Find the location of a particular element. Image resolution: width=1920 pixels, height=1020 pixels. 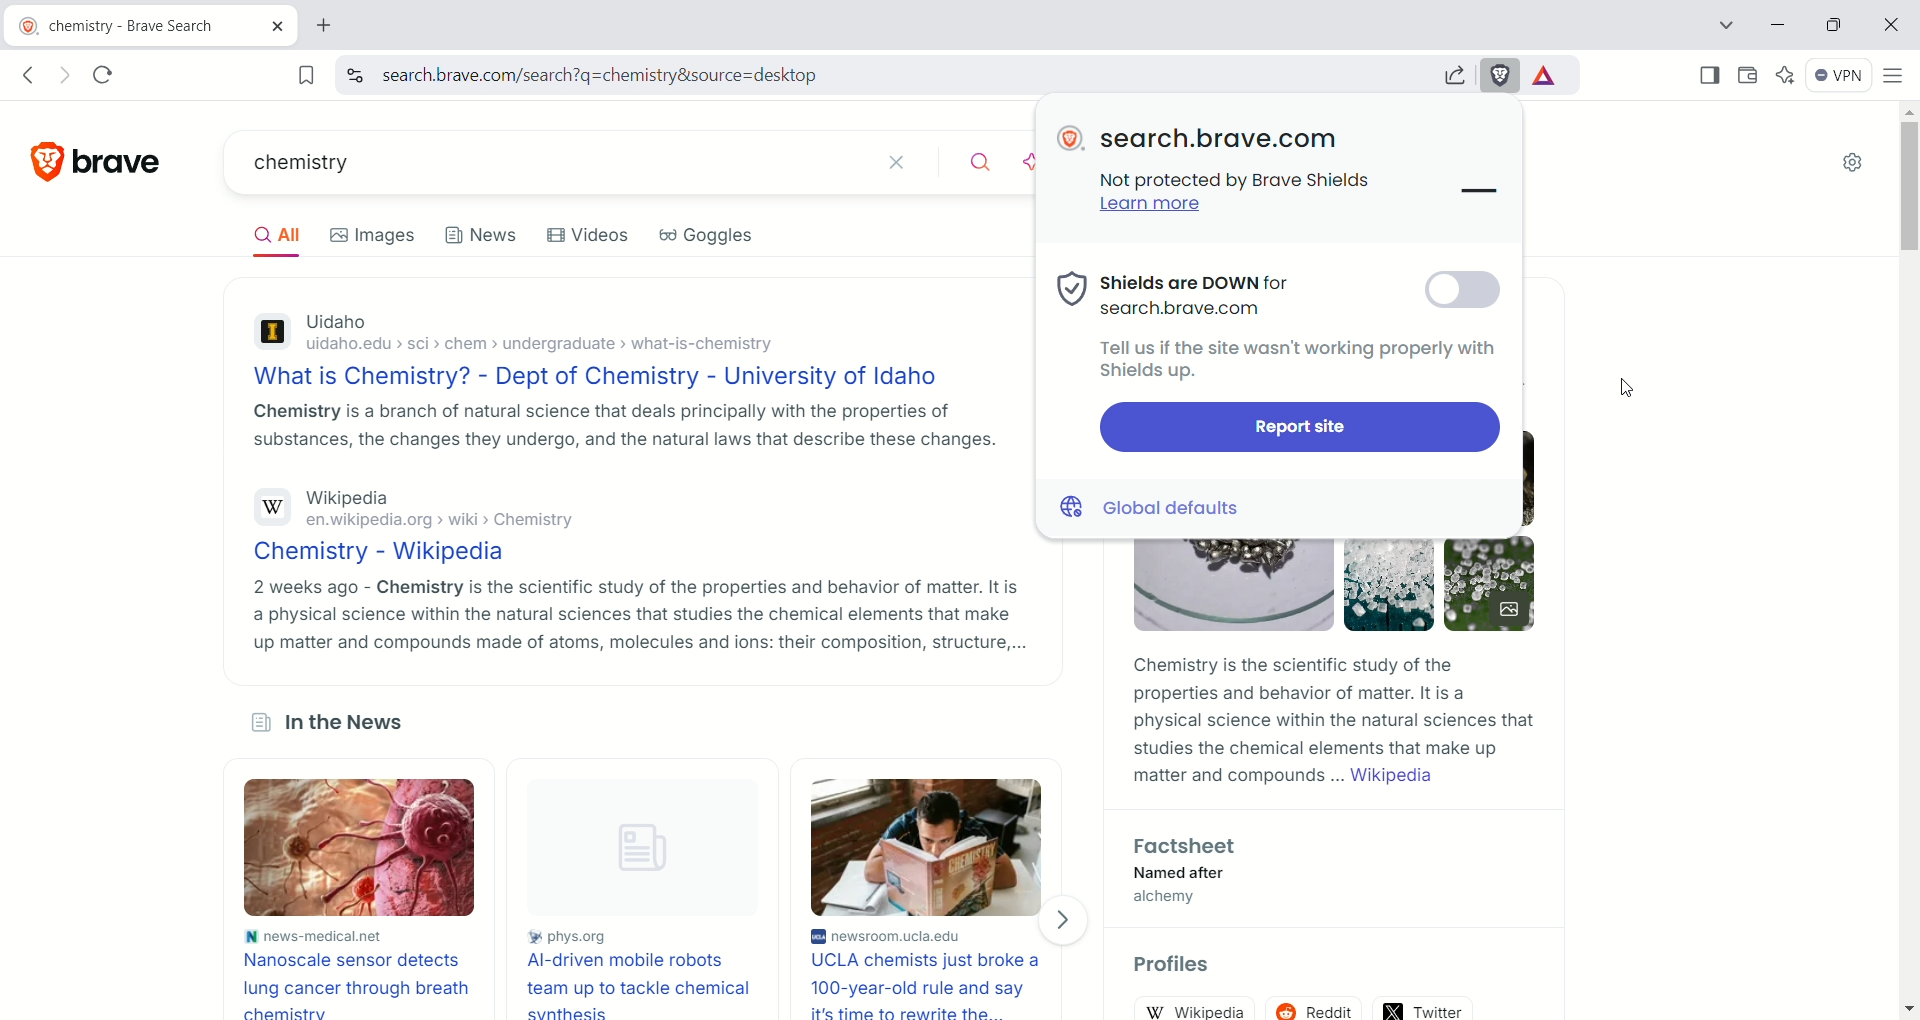

shields are DOWN for search.brave.com is located at coordinates (1174, 294).